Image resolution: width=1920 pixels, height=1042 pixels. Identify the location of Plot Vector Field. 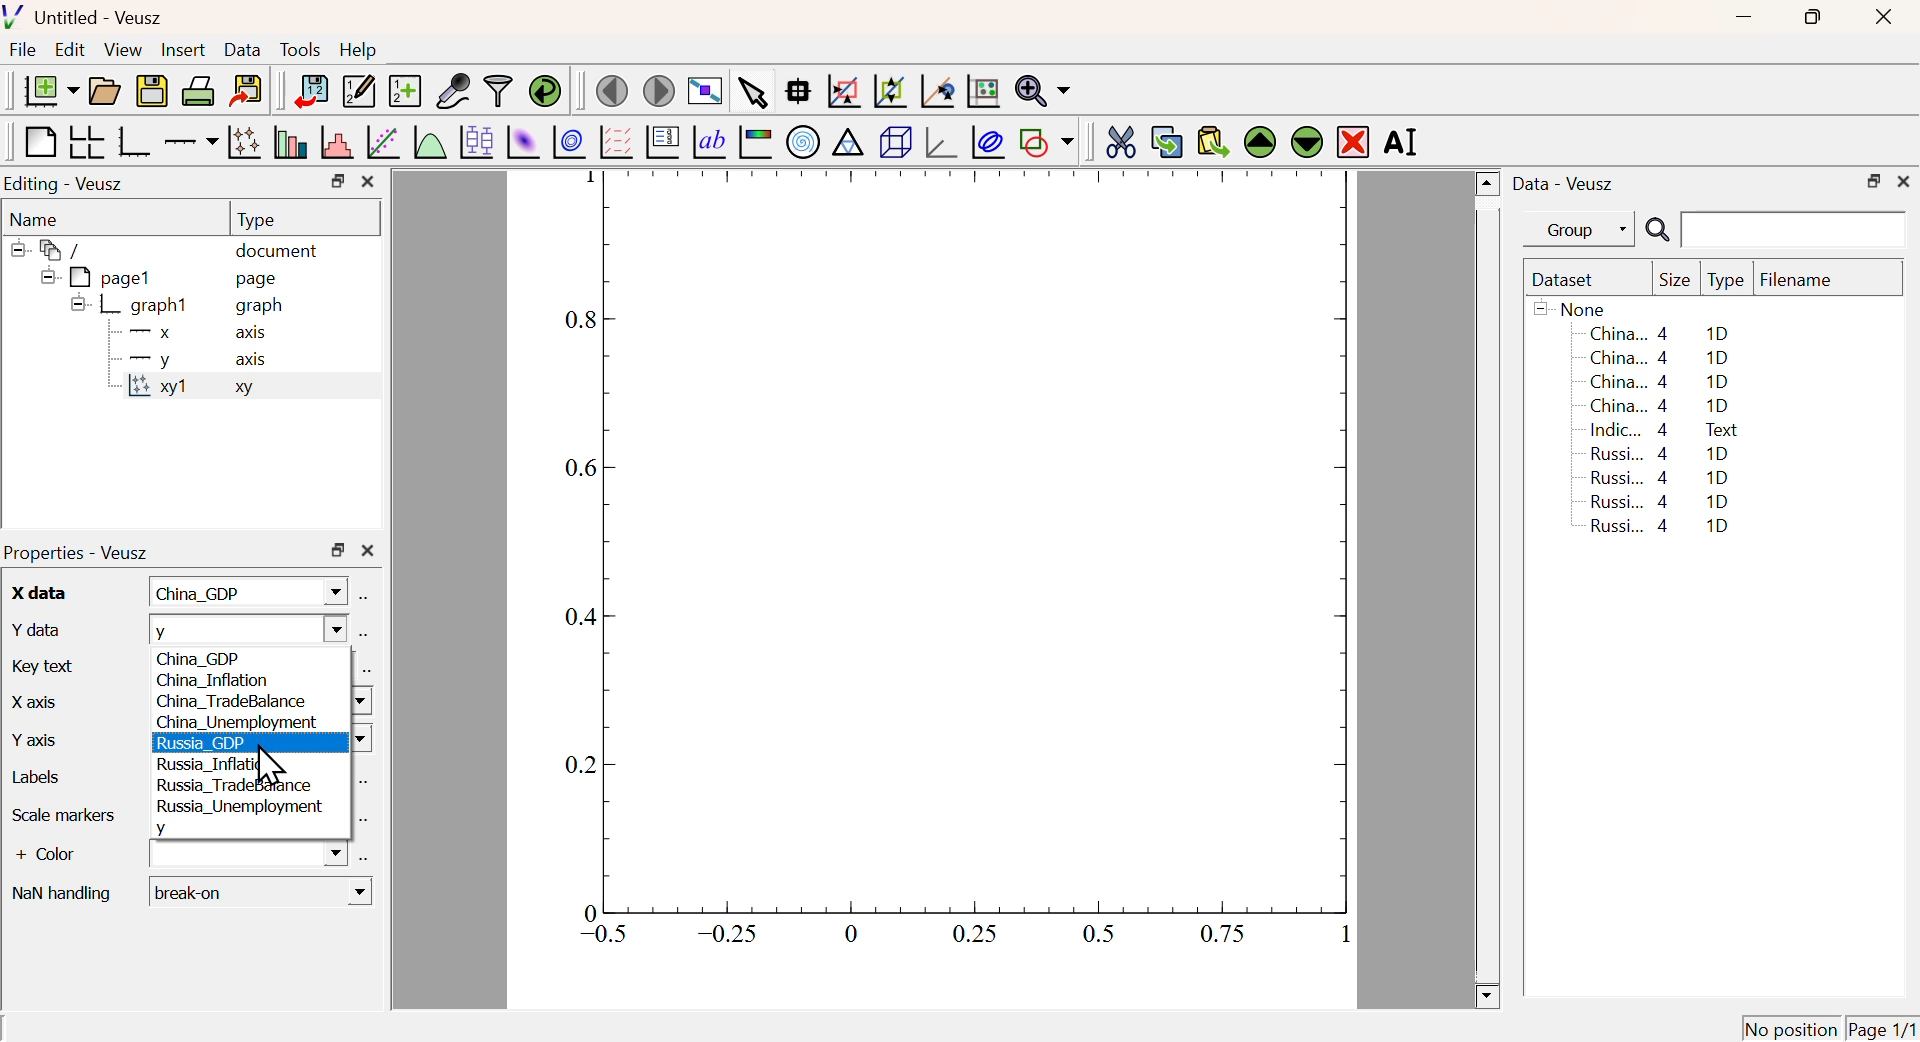
(613, 141).